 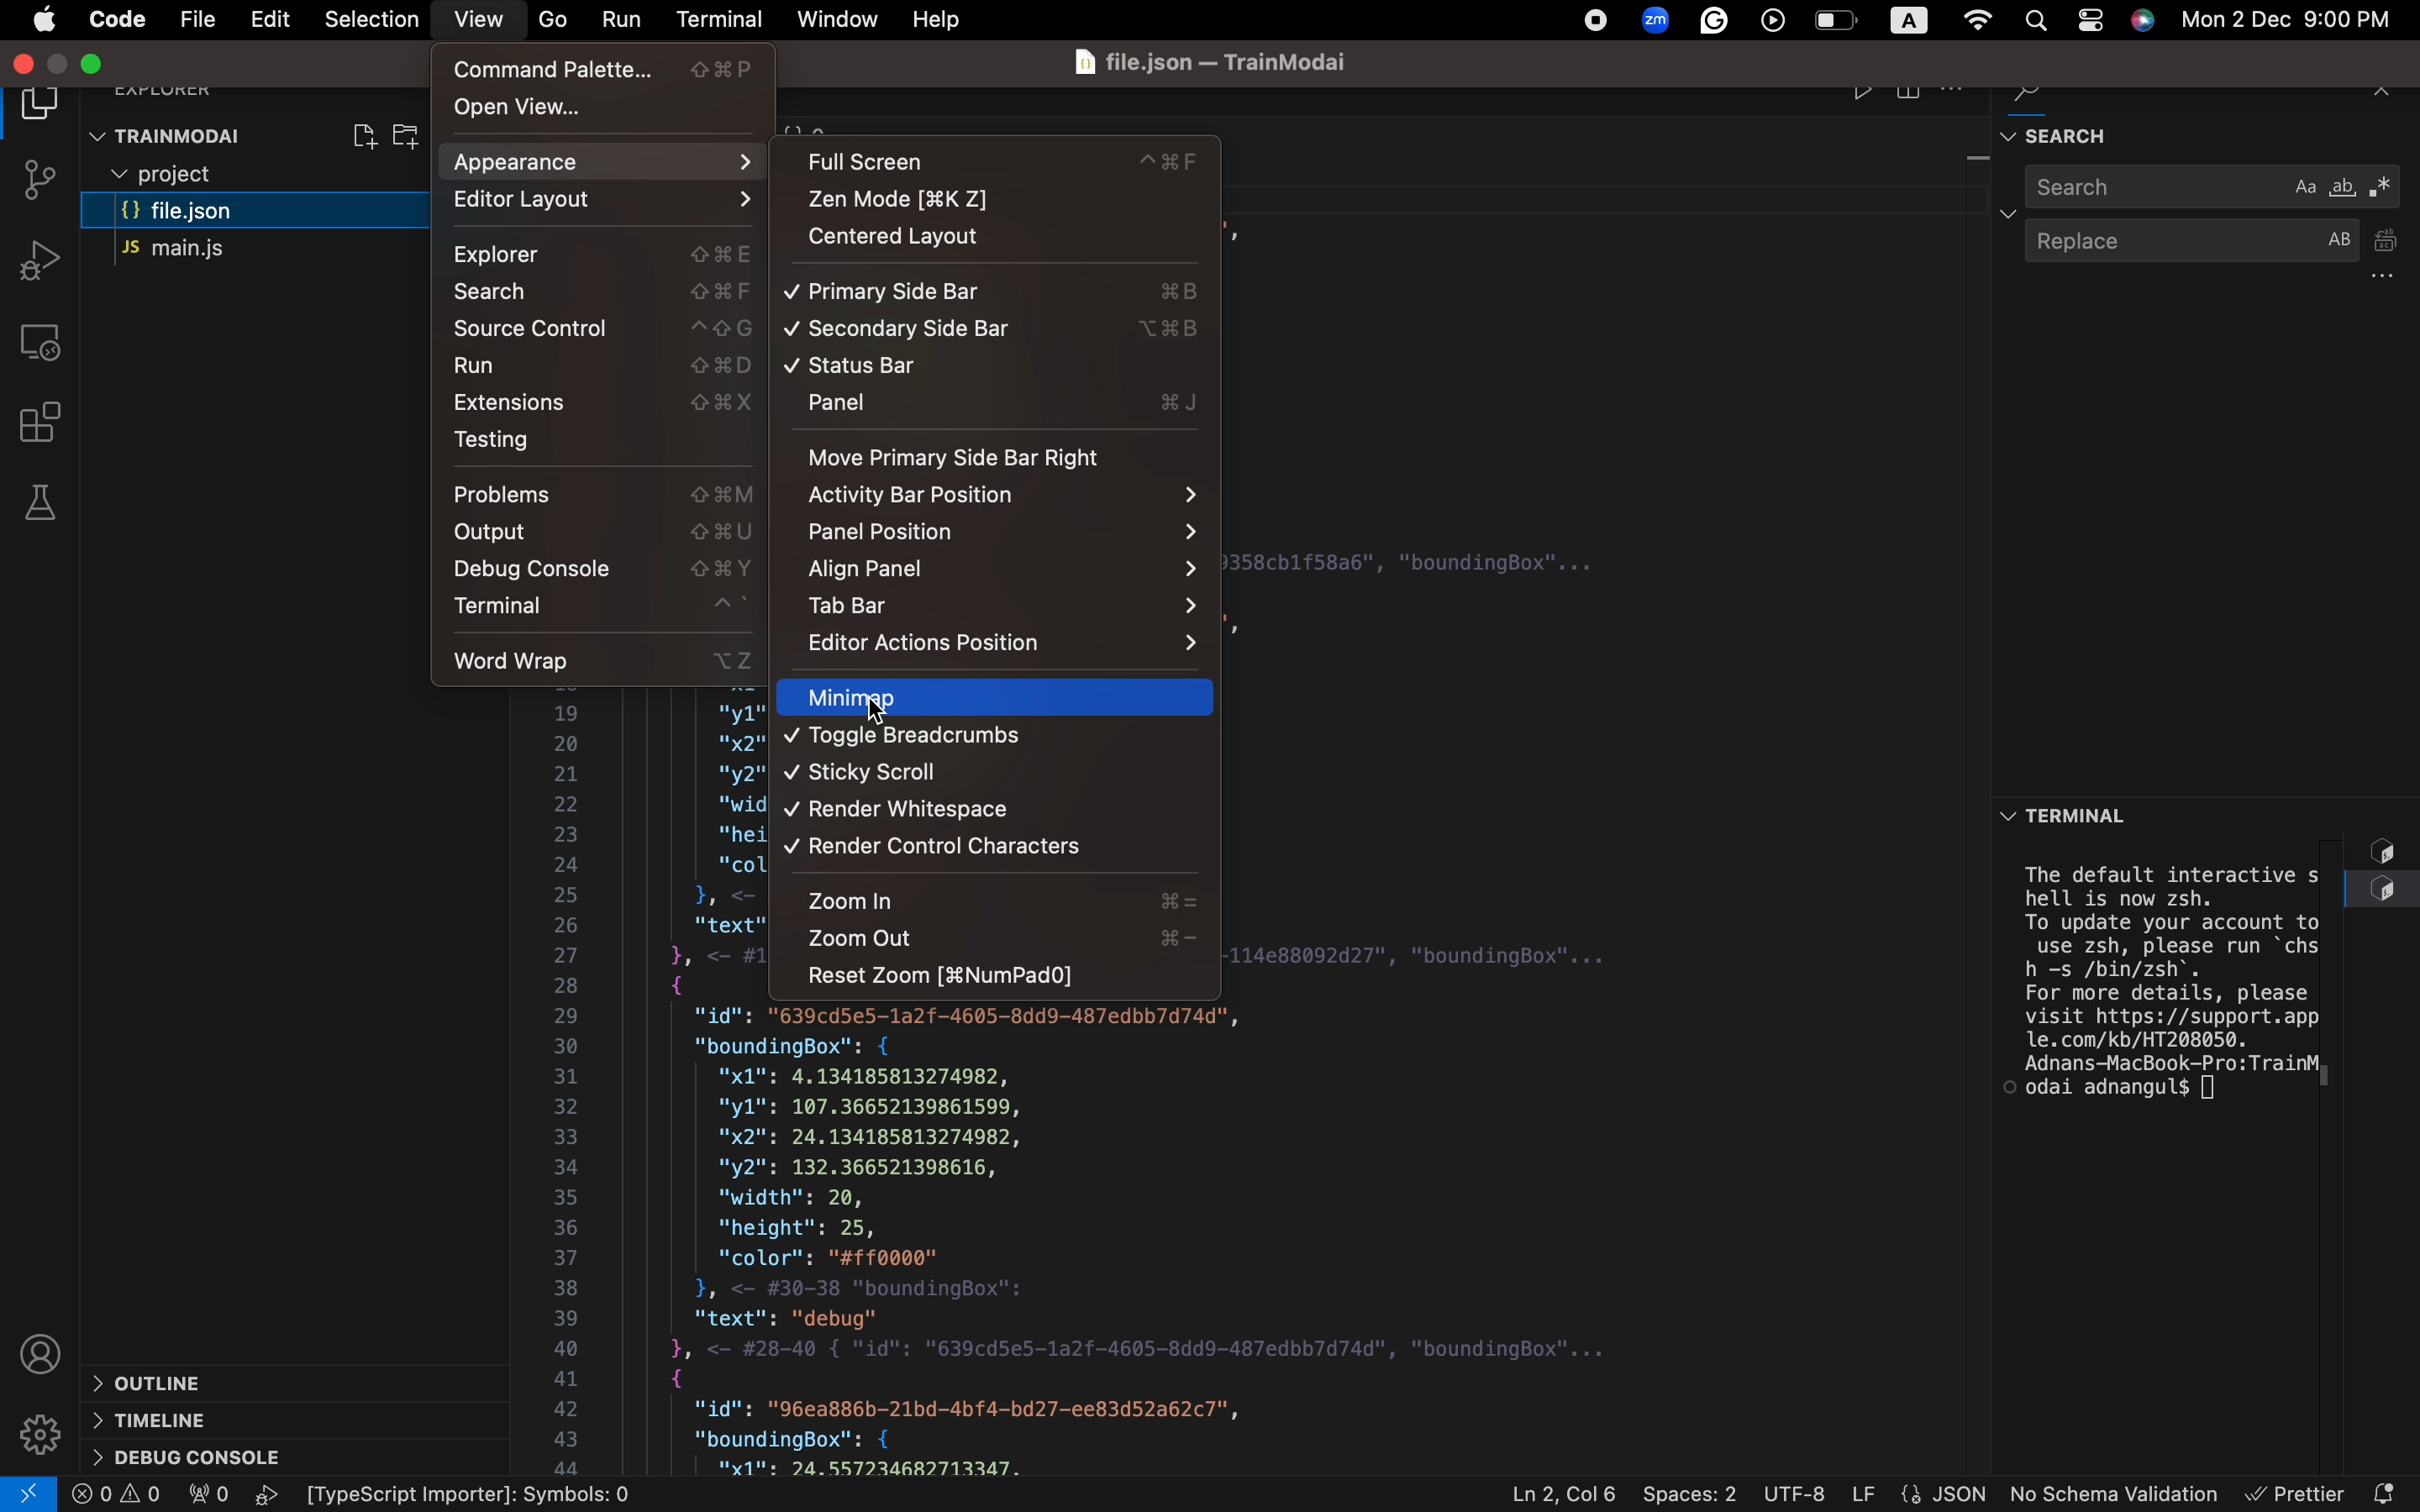 I want to click on file, so click(x=201, y=22).